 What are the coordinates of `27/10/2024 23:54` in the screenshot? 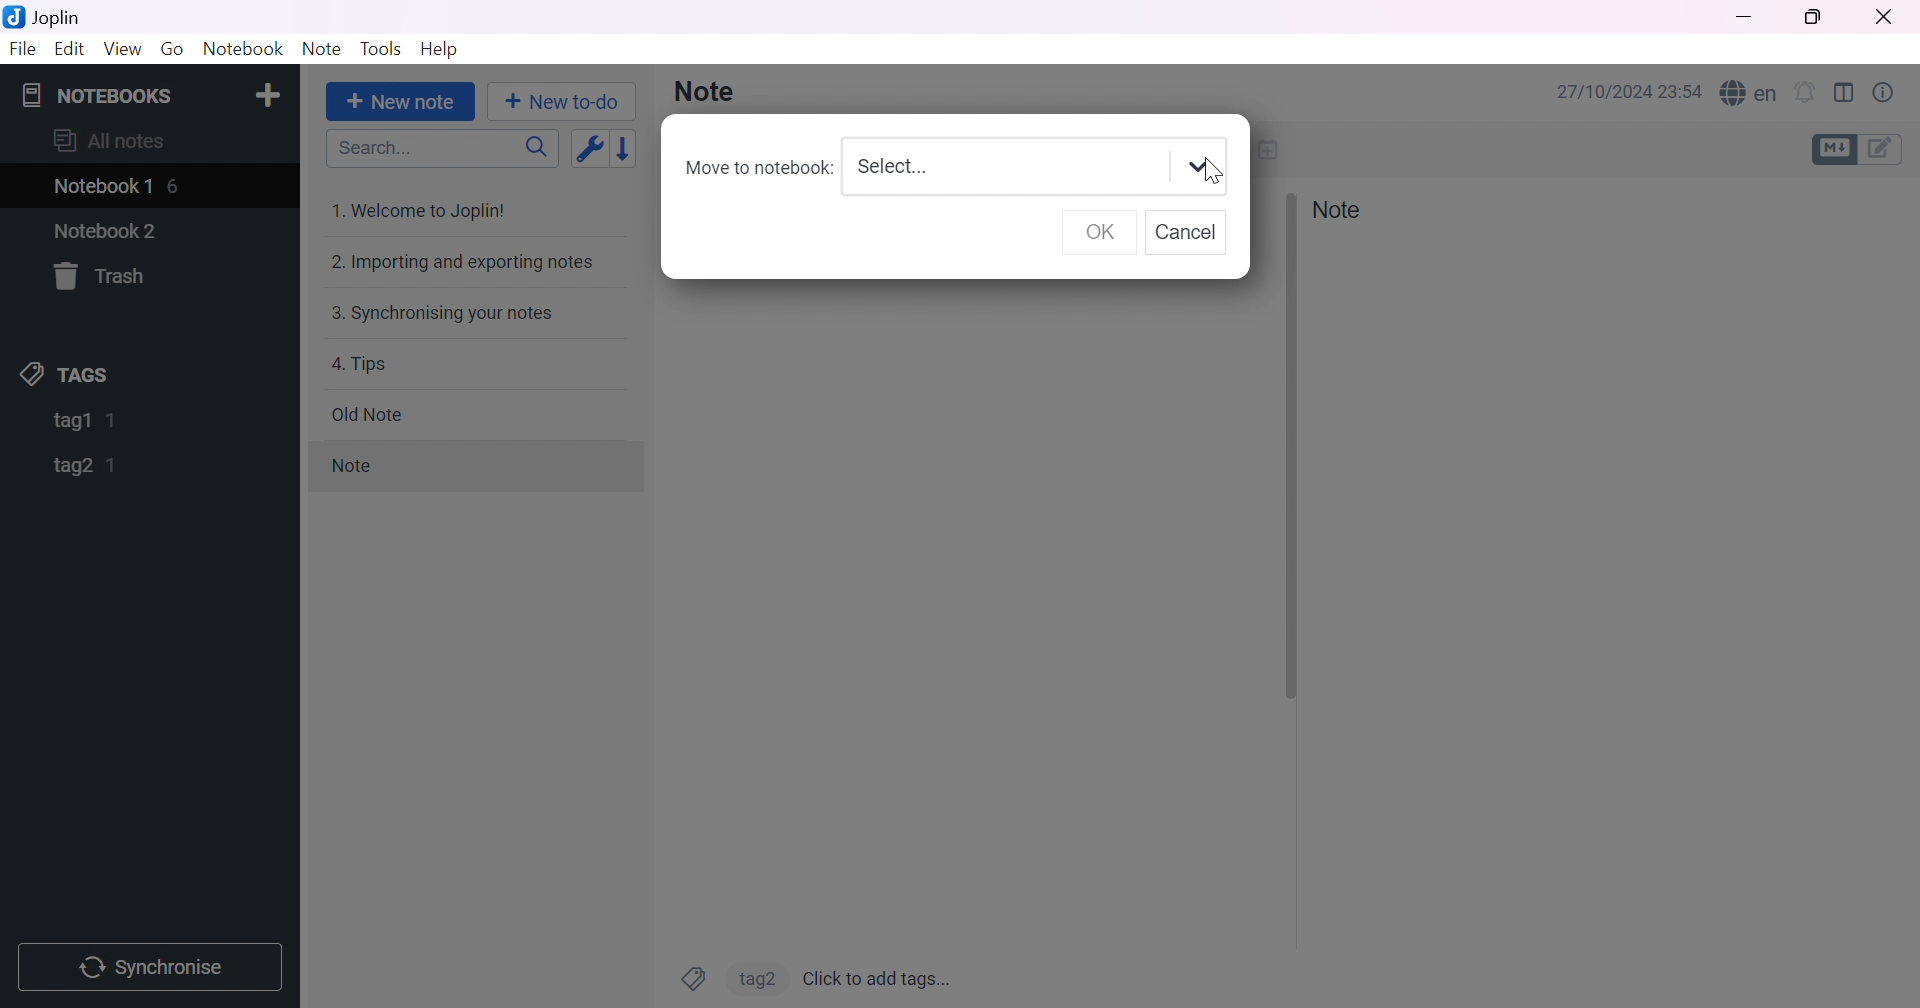 It's located at (1630, 92).